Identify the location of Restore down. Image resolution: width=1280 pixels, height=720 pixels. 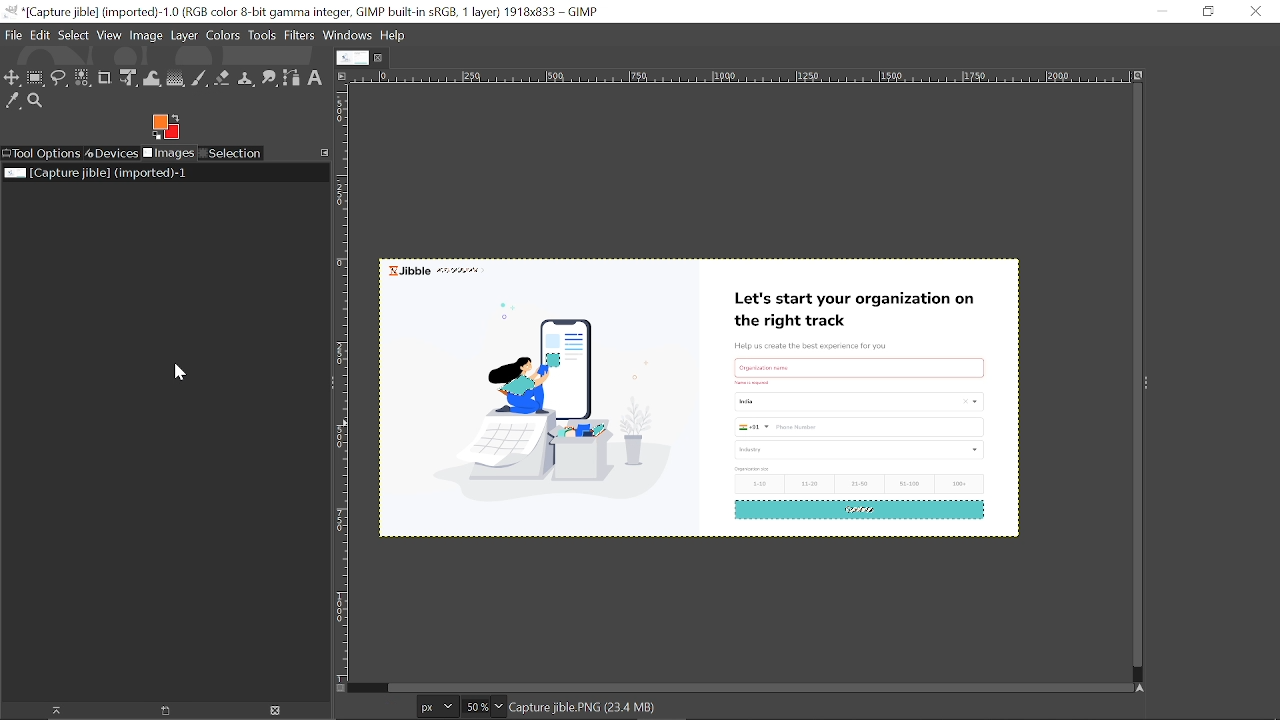
(1208, 12).